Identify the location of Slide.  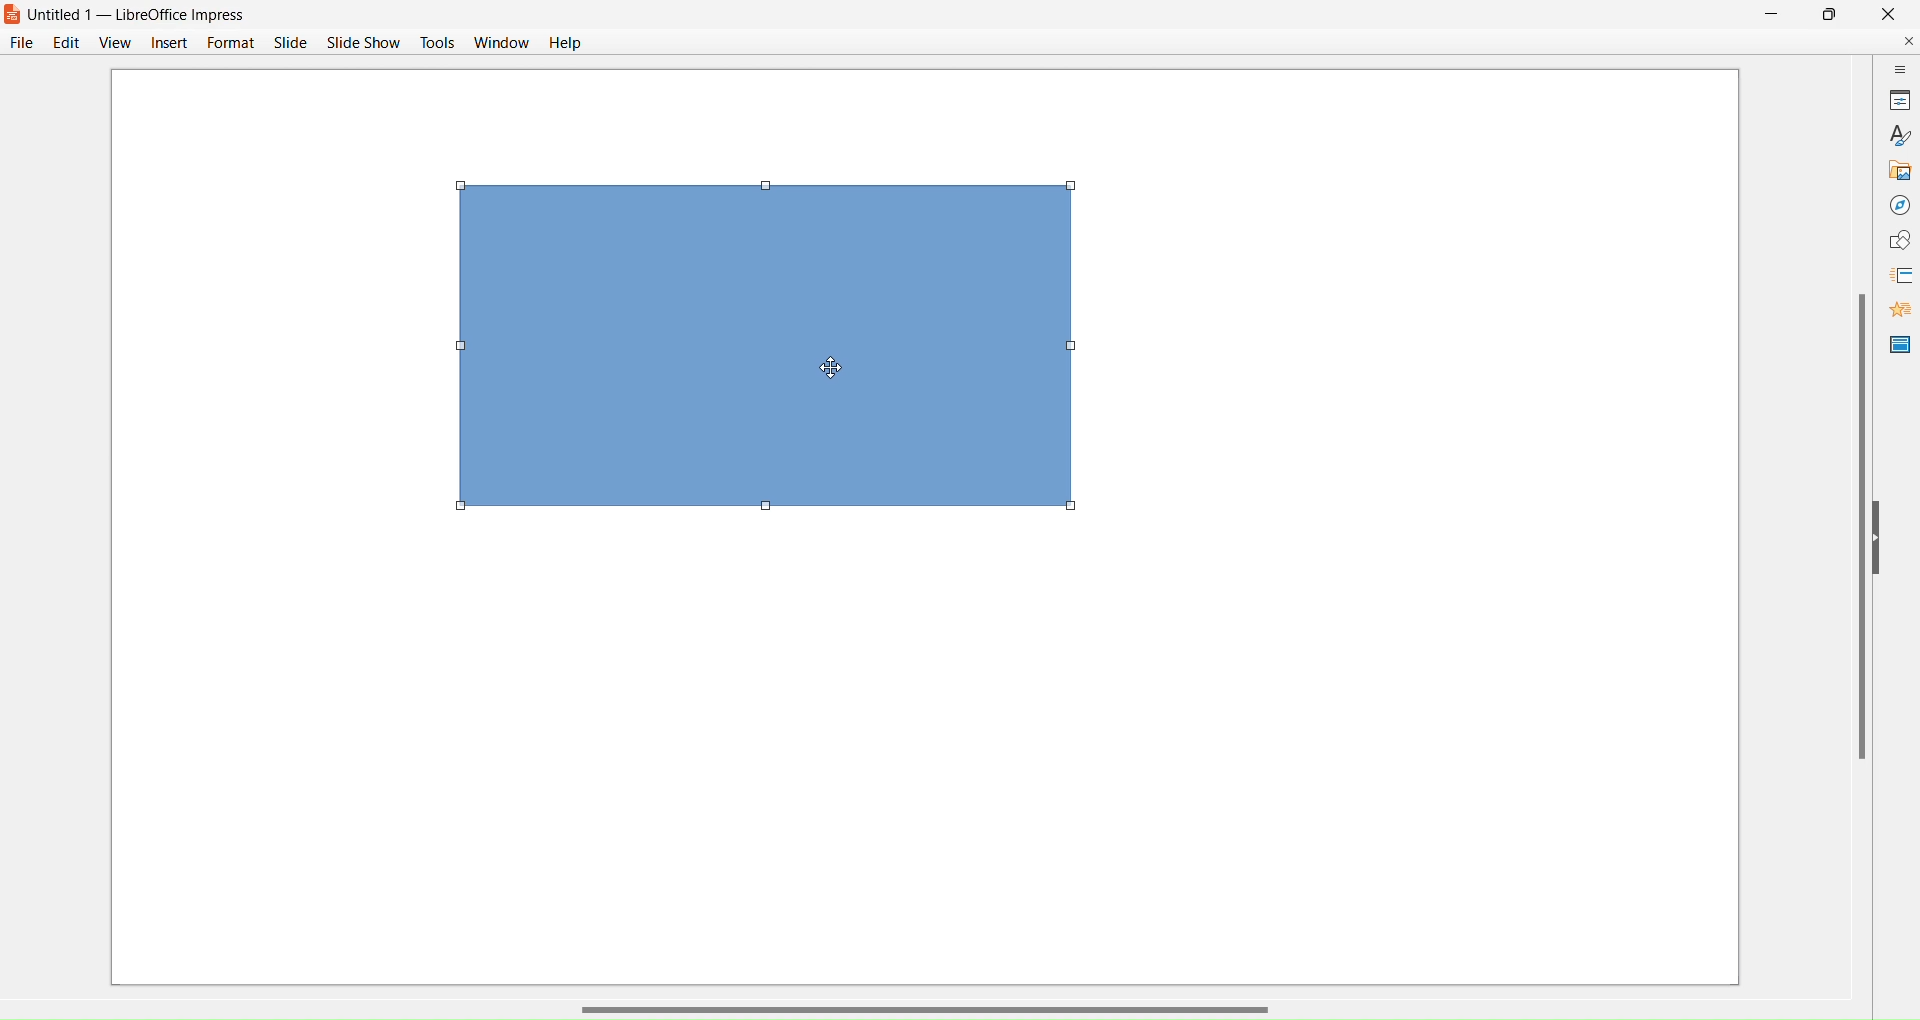
(289, 42).